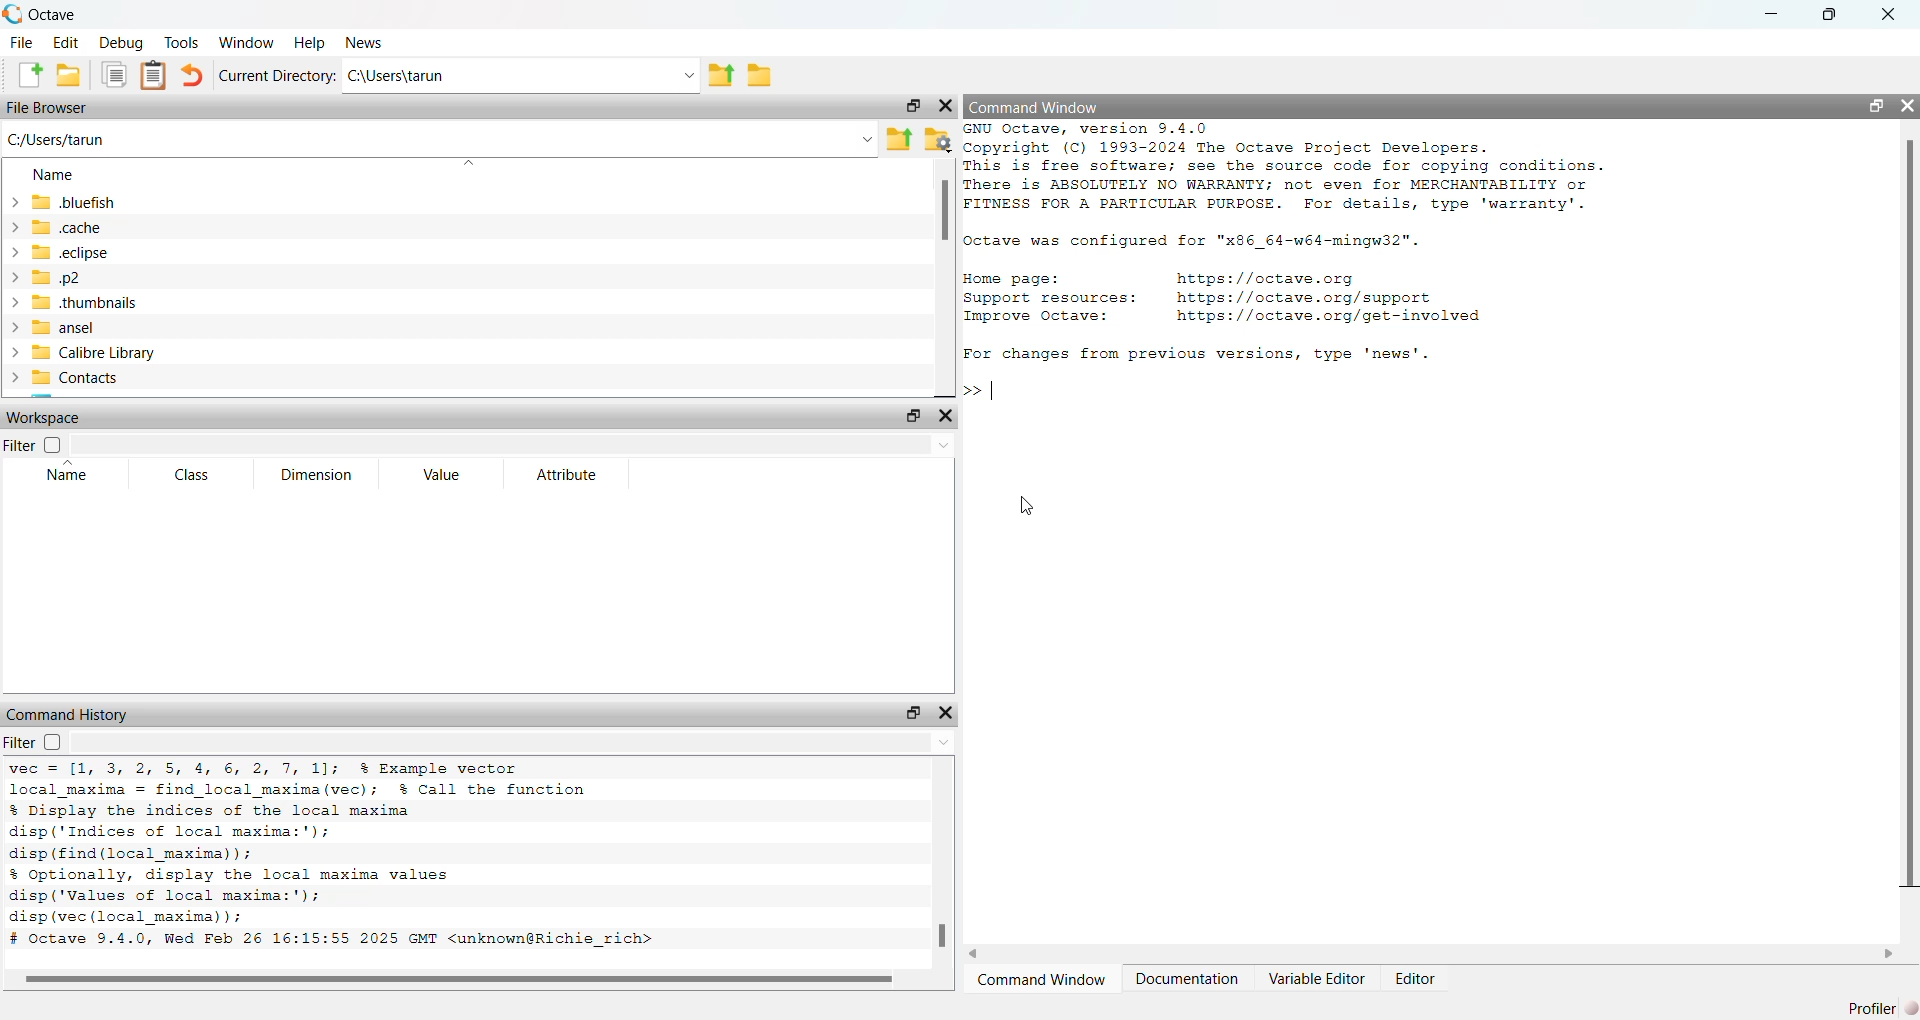  I want to click on Edit, so click(66, 41).